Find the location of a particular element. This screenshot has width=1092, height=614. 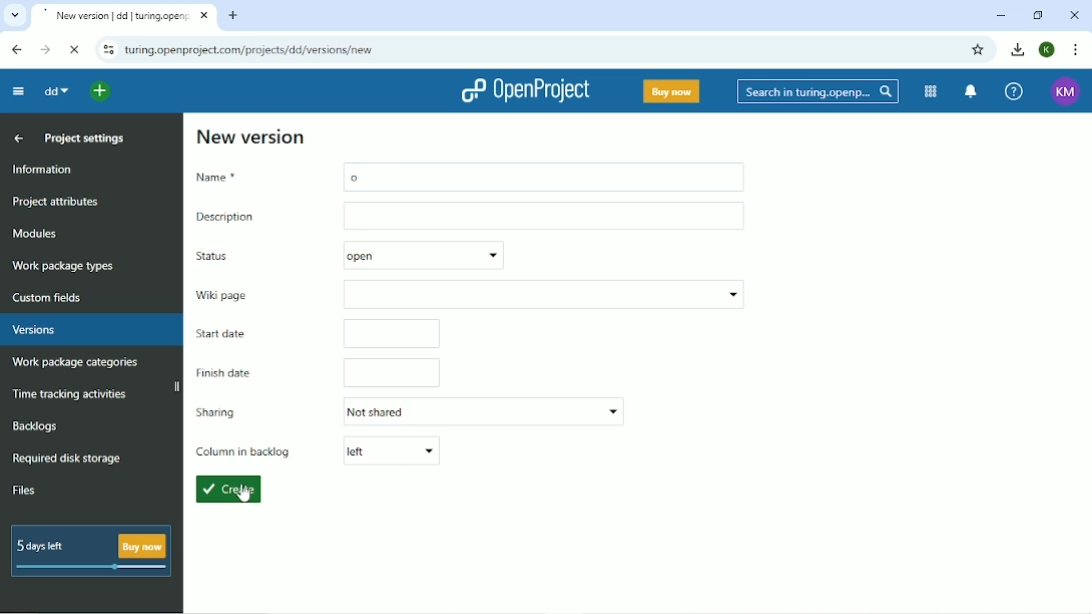

Project attributes is located at coordinates (55, 203).